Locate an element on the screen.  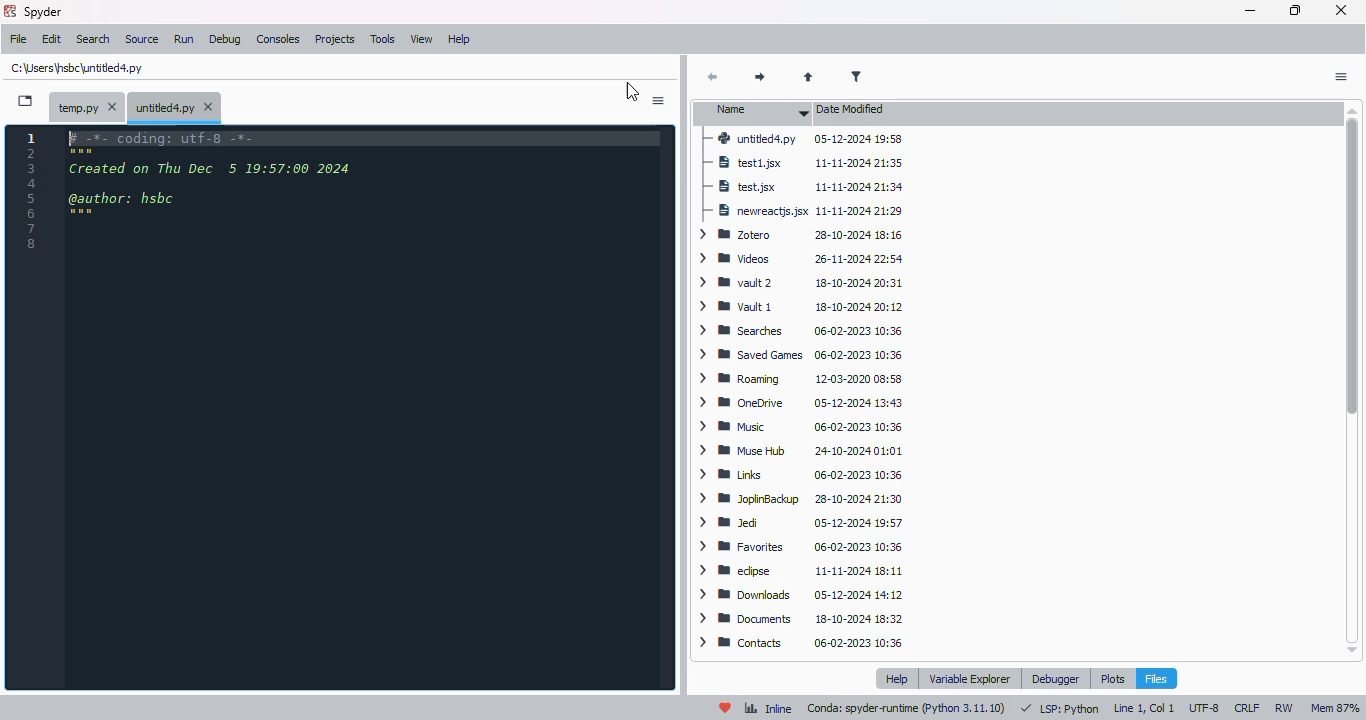
vault 1 is located at coordinates (801, 358).